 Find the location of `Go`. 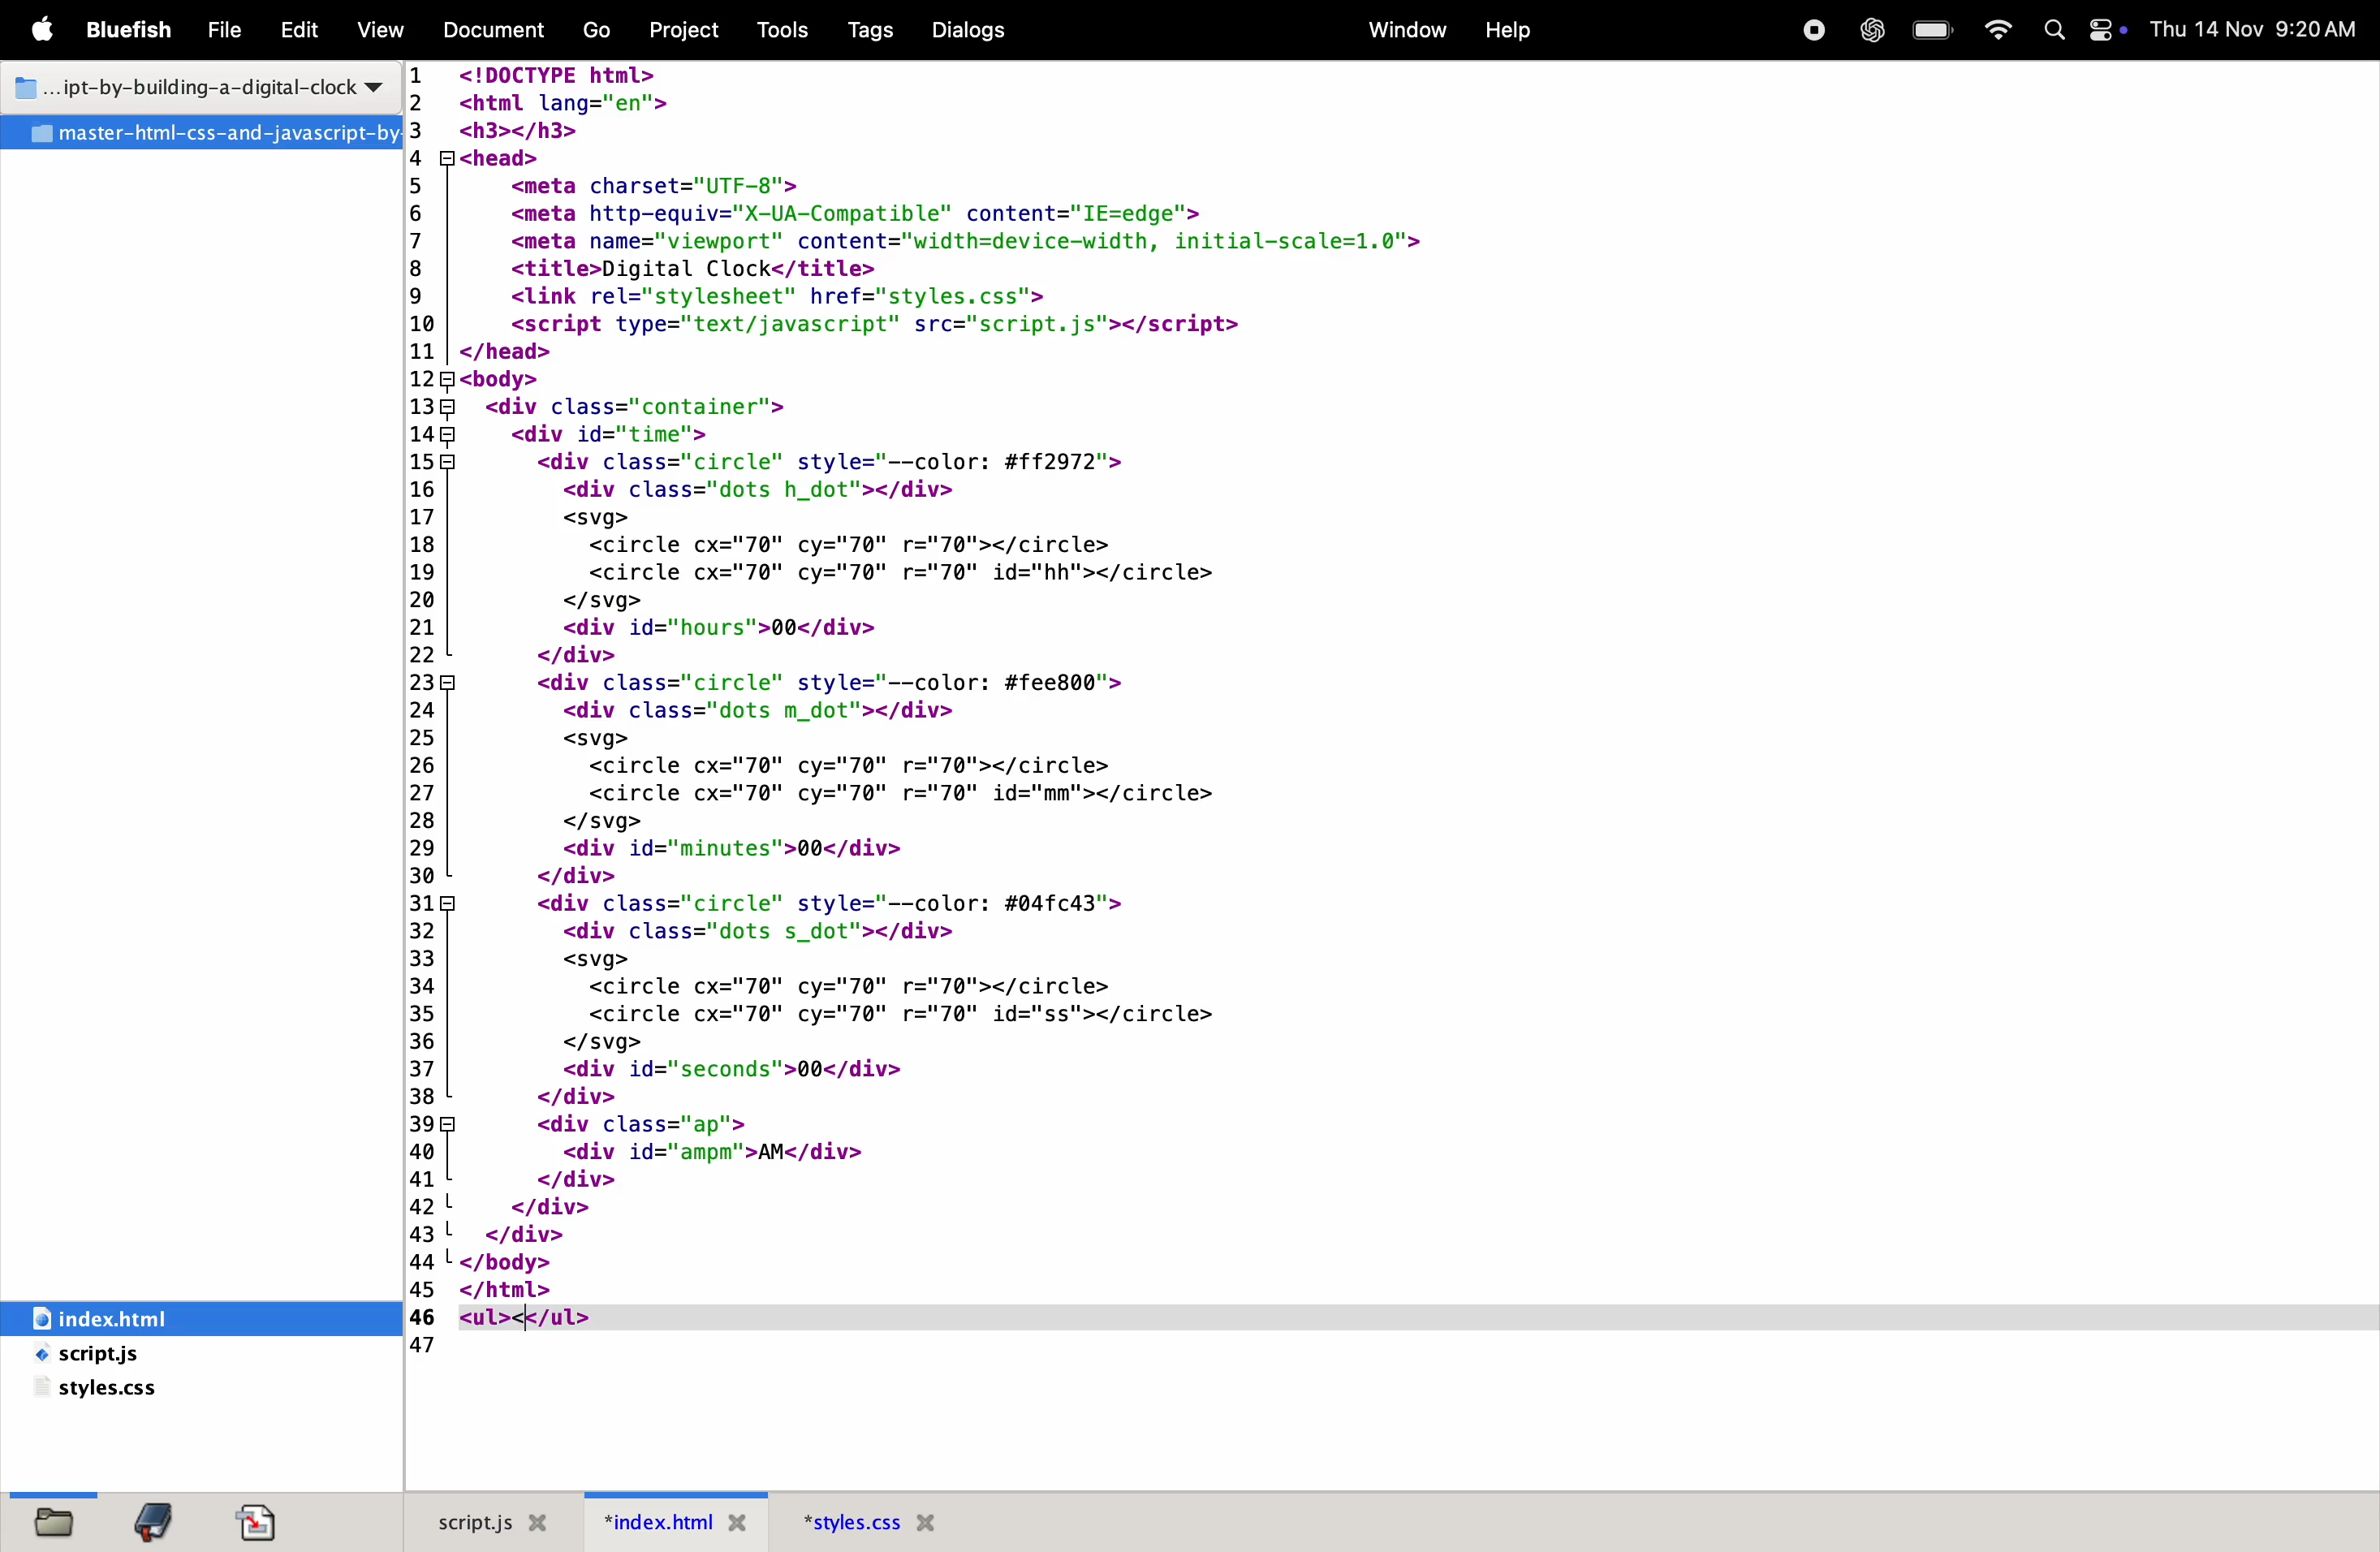

Go is located at coordinates (600, 32).